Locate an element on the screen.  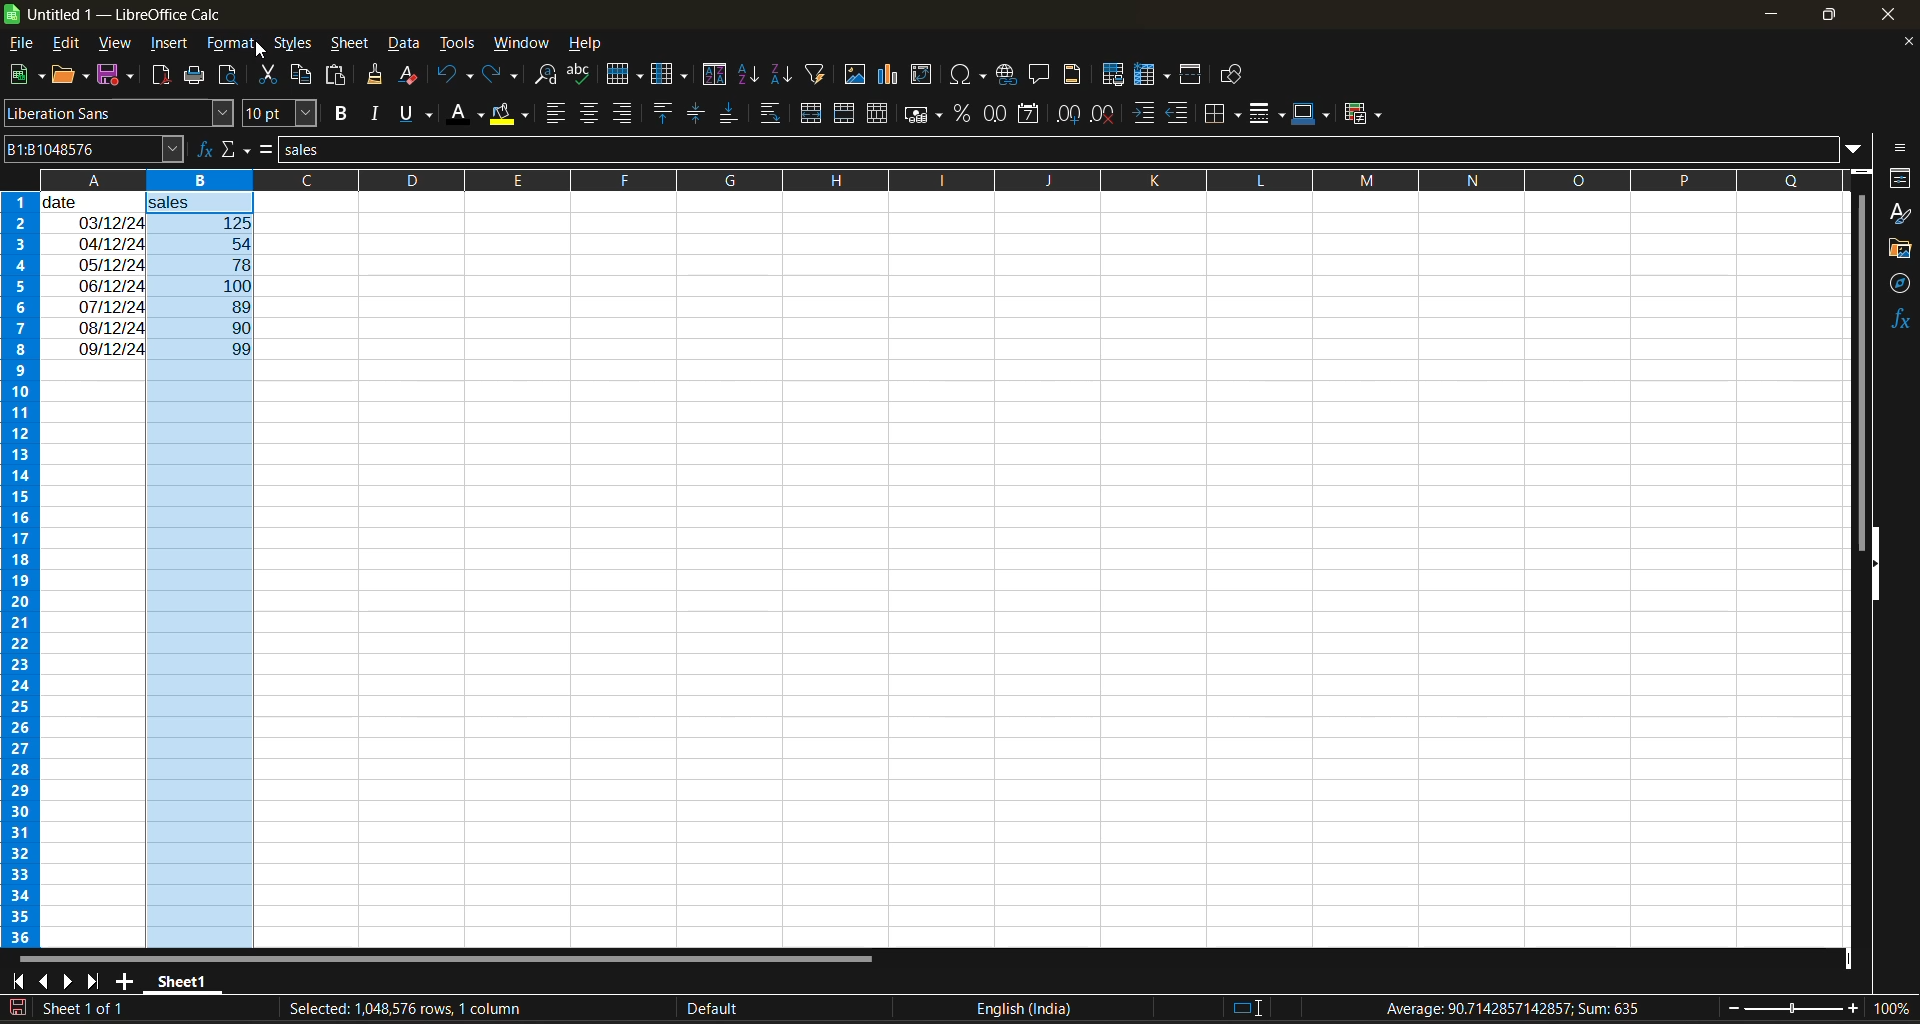
row is located at coordinates (625, 73).